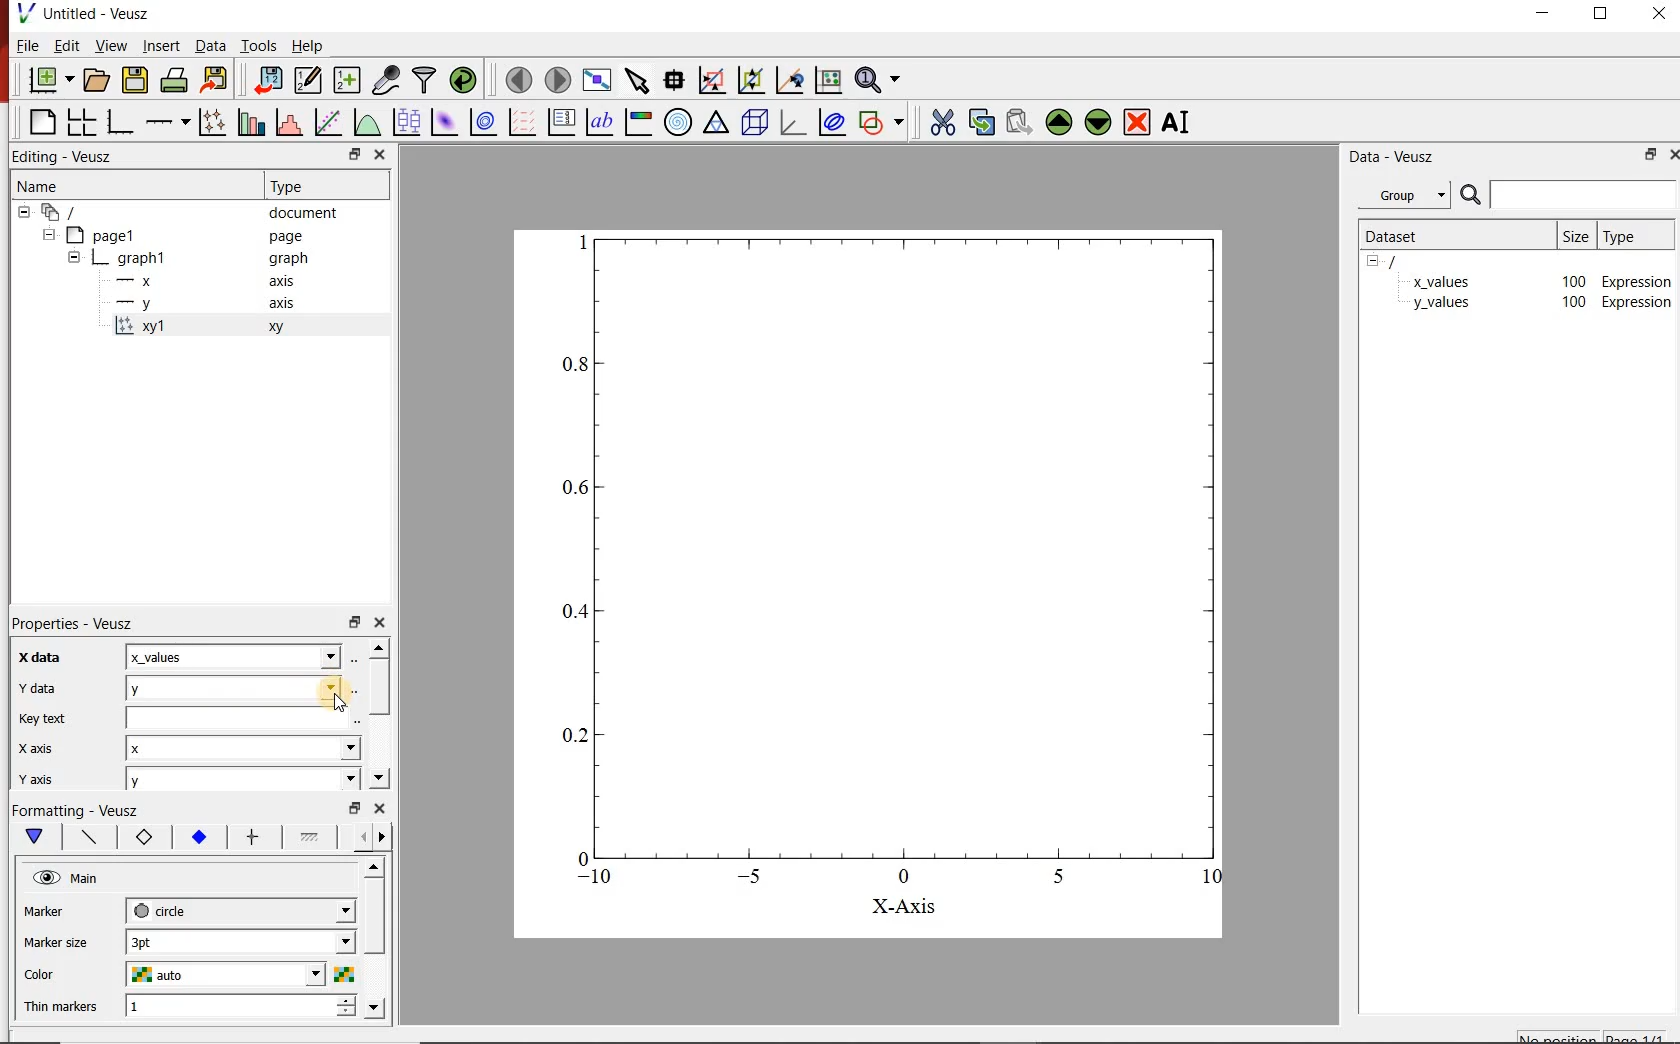 The width and height of the screenshot is (1680, 1044). I want to click on Marker, so click(44, 911).